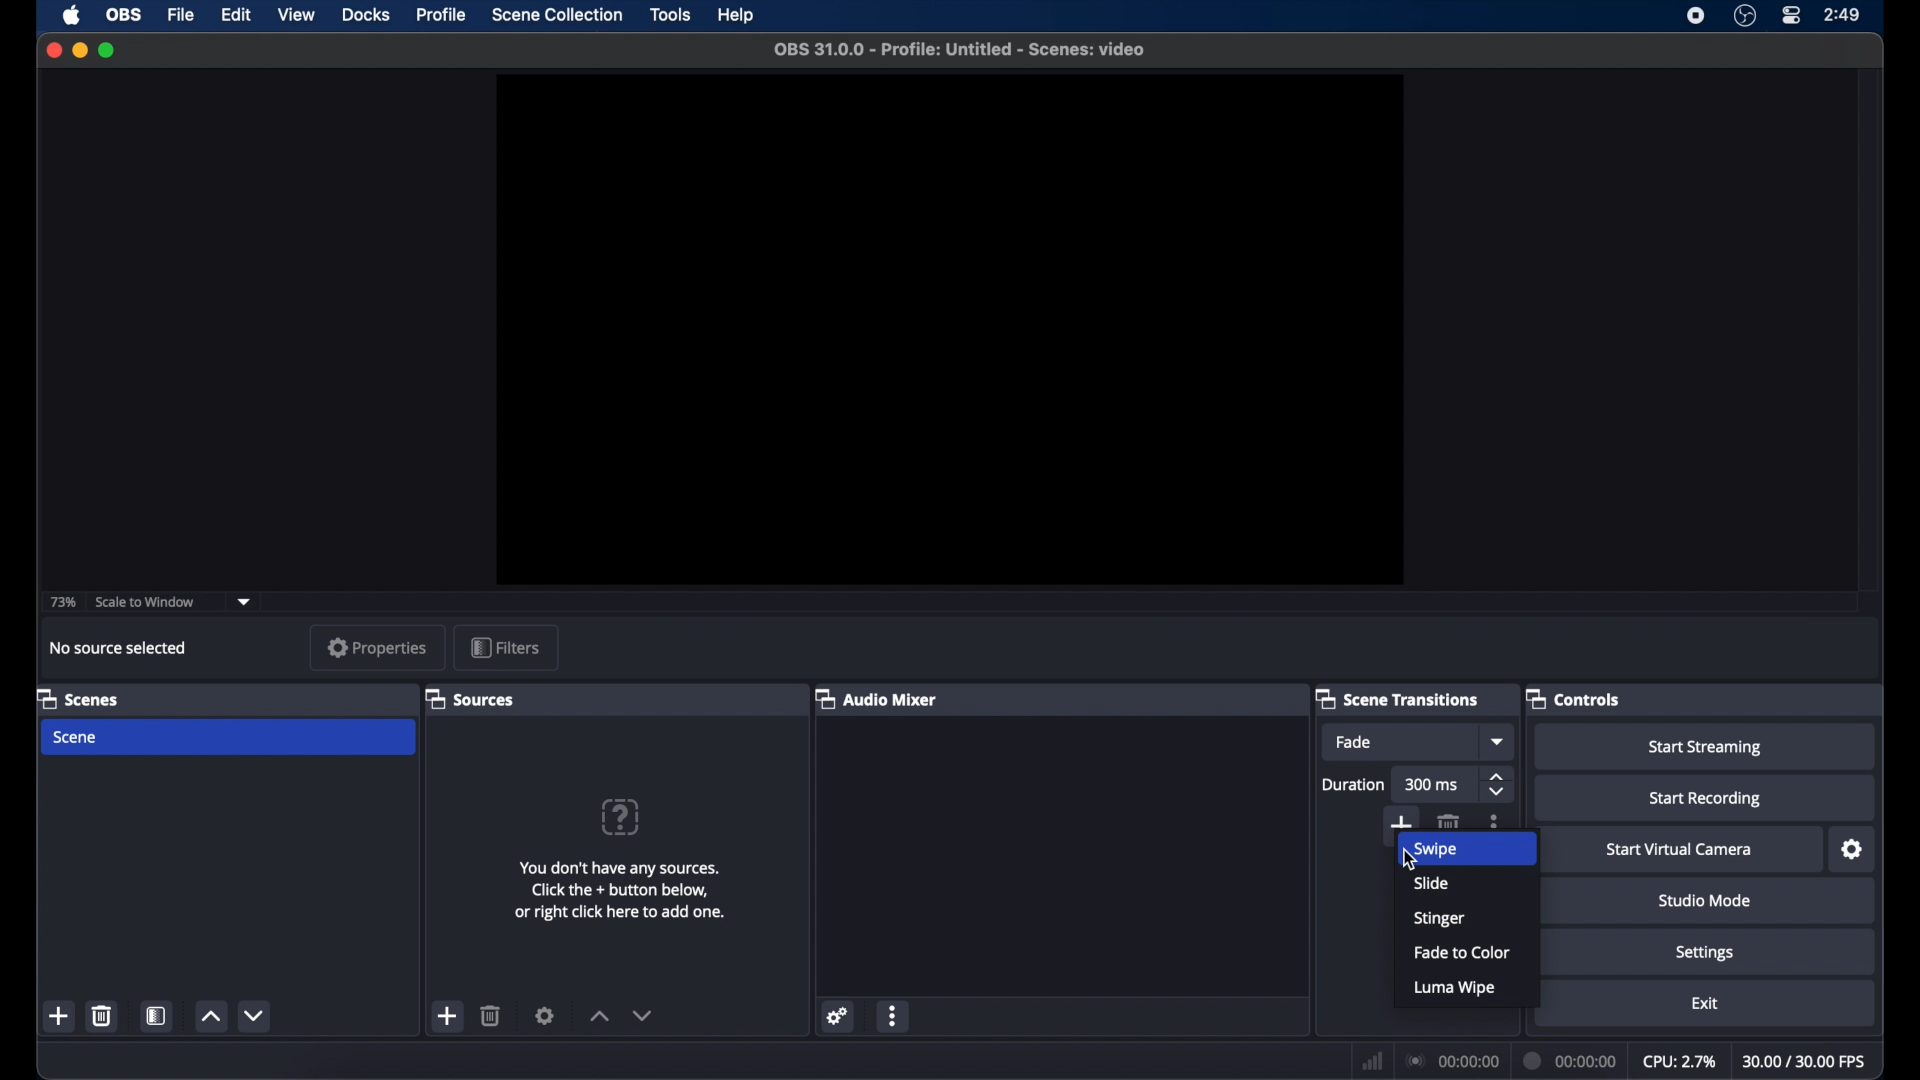 Image resolution: width=1920 pixels, height=1080 pixels. Describe the element at coordinates (556, 15) in the screenshot. I see `scene collection` at that location.